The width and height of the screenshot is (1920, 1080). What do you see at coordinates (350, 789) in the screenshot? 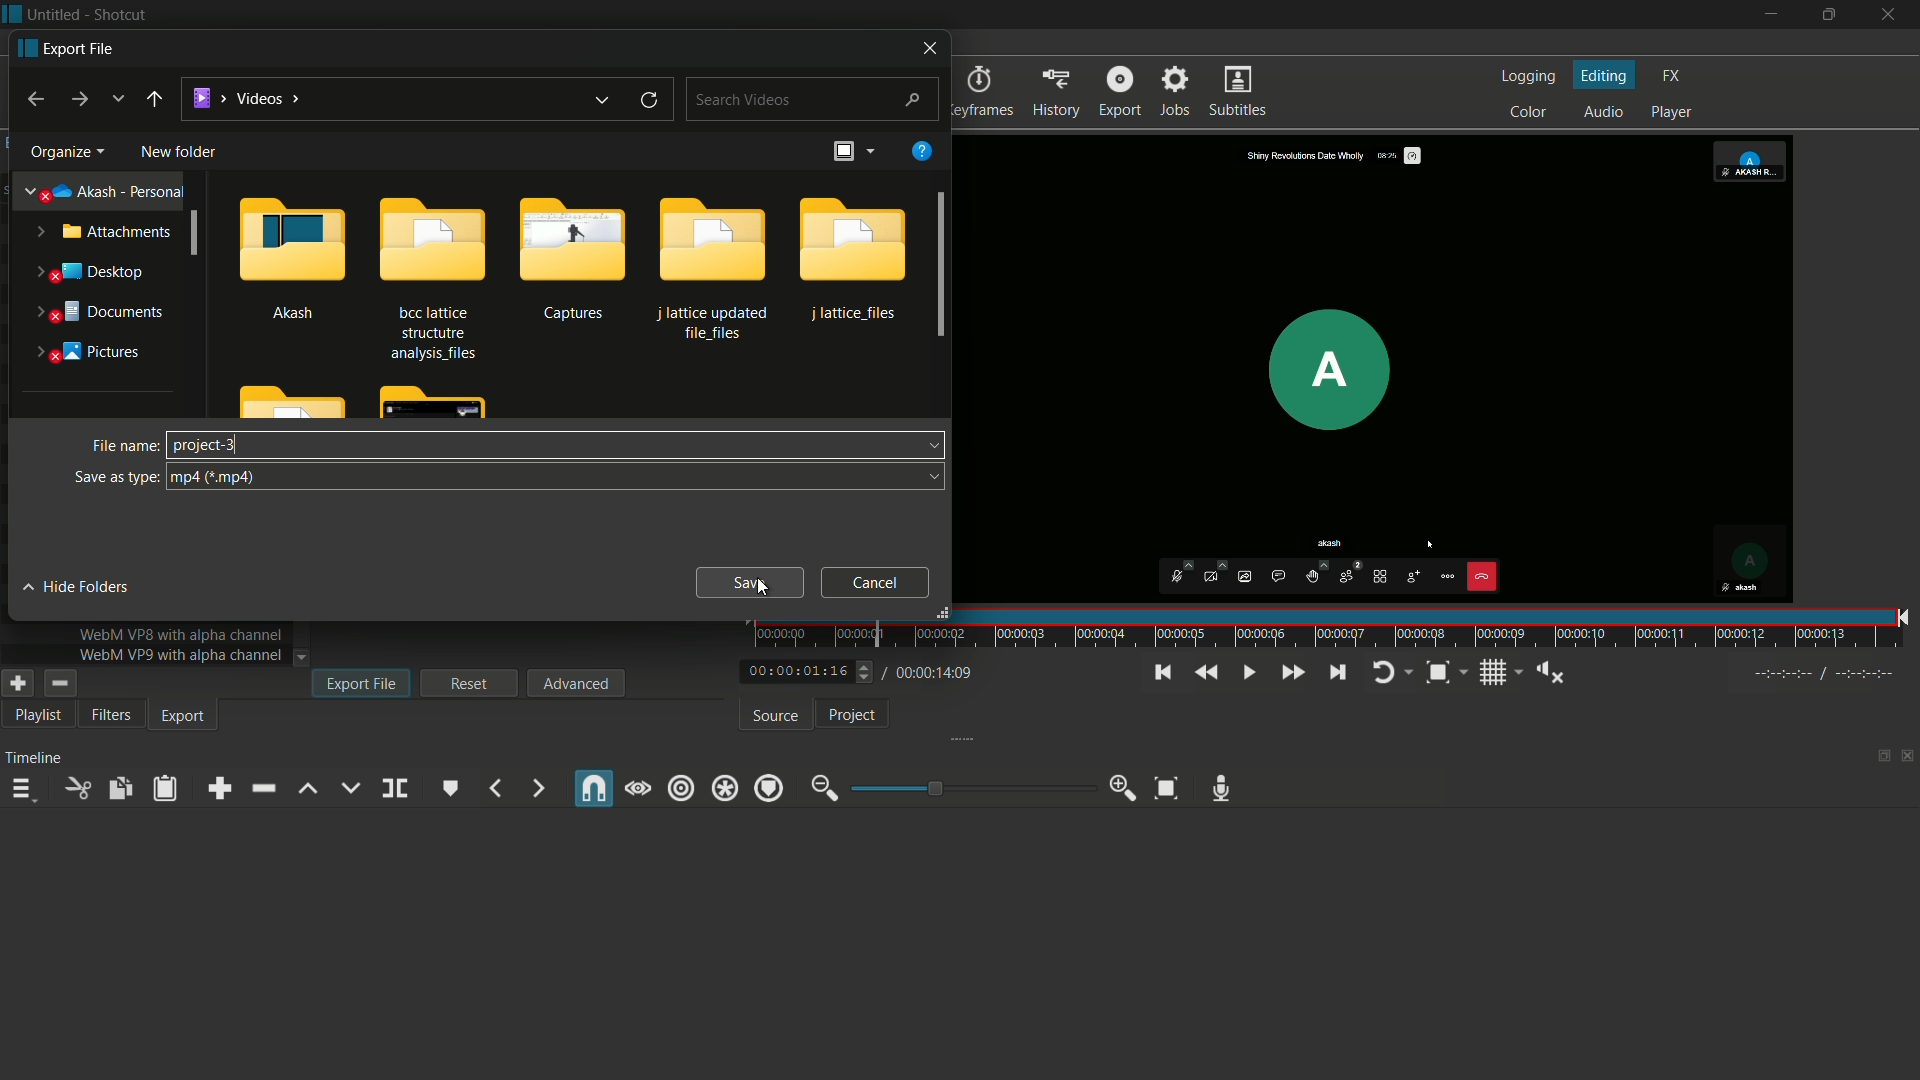
I see `overwrite` at bounding box center [350, 789].